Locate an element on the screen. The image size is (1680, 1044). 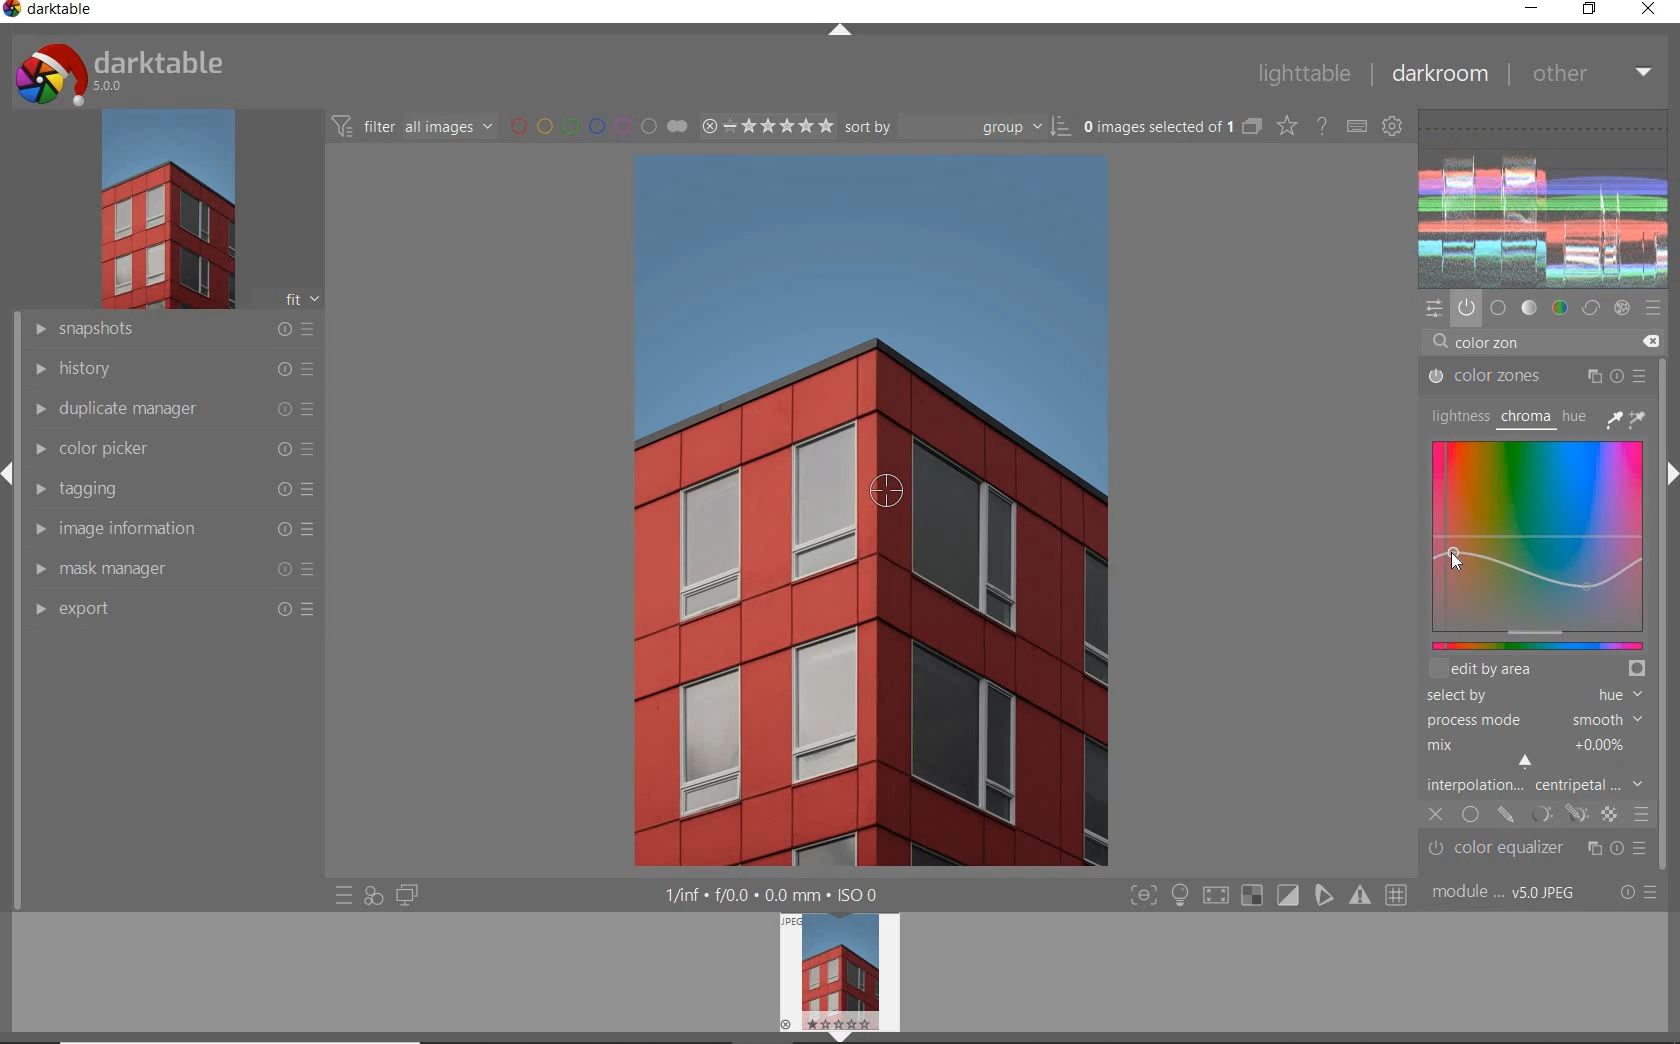
duplicate manager is located at coordinates (168, 411).